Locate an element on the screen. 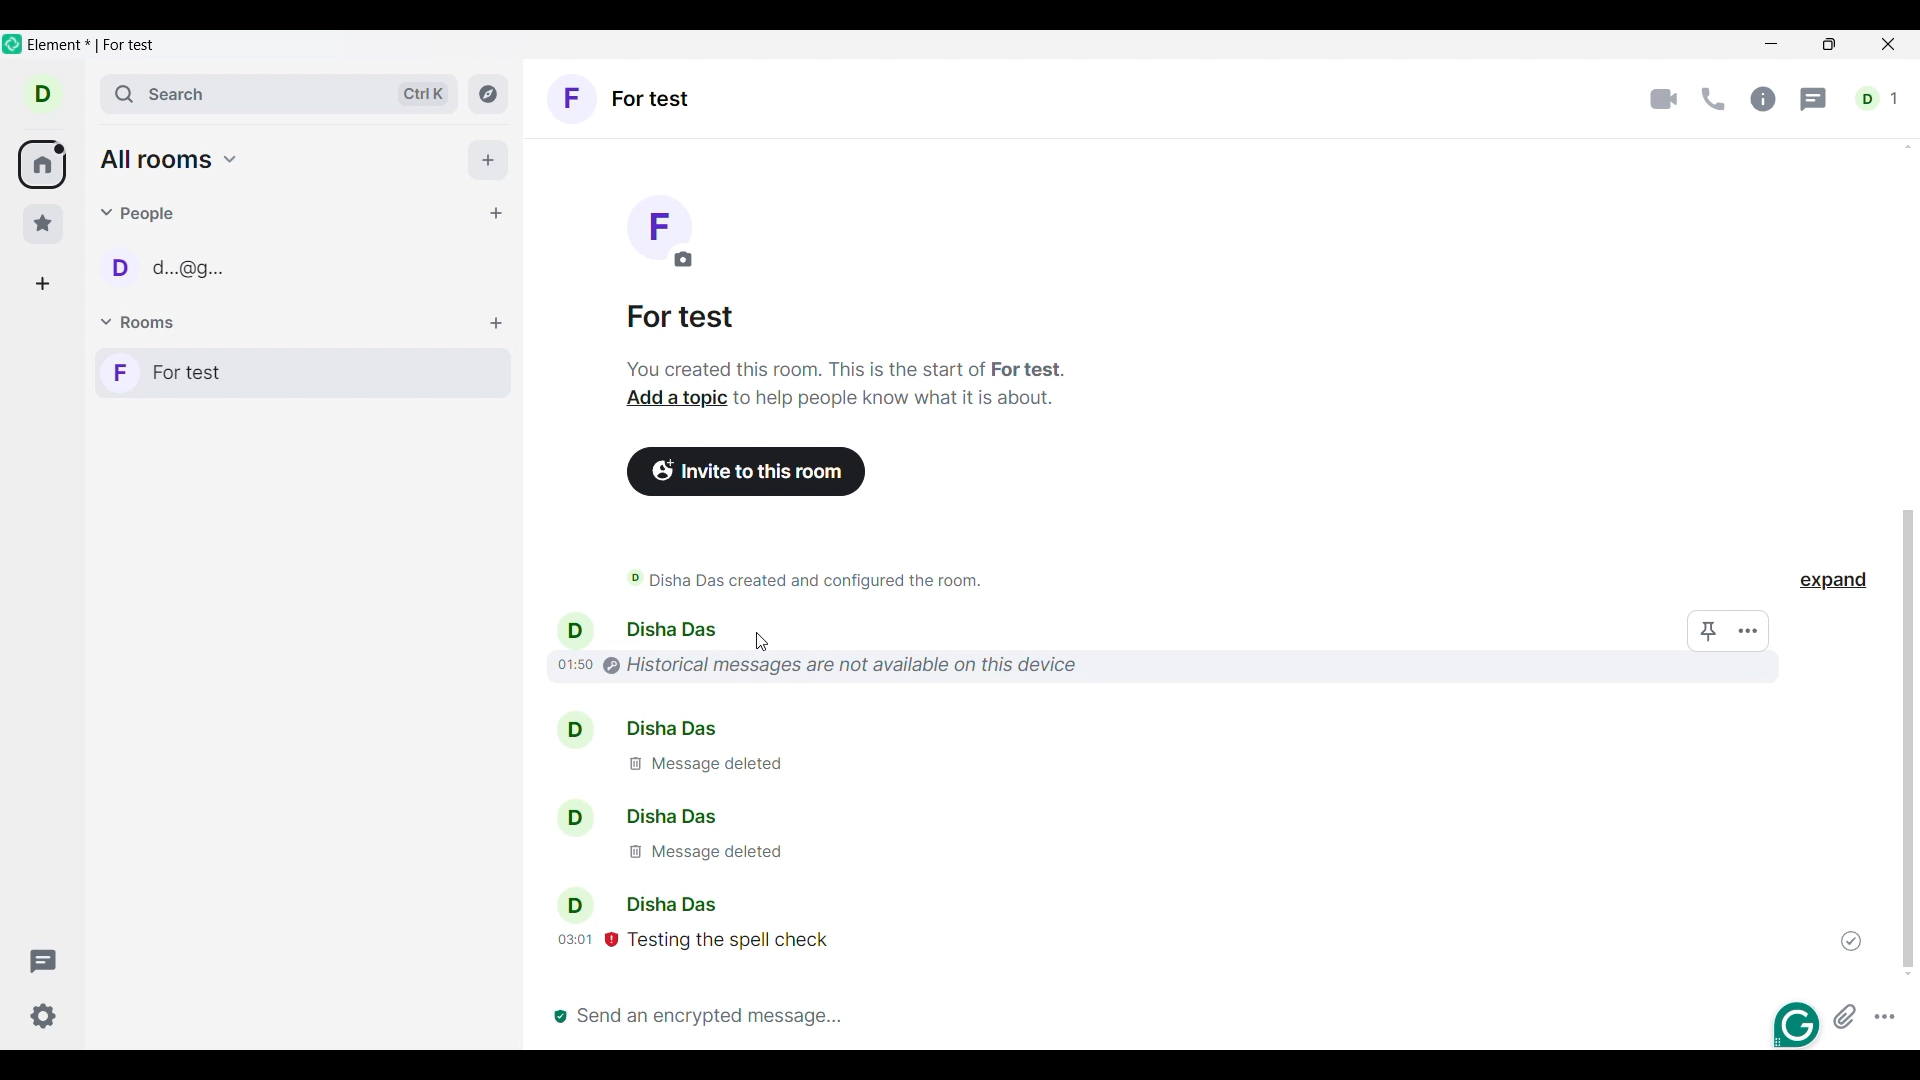   all rooms is located at coordinates (170, 159).